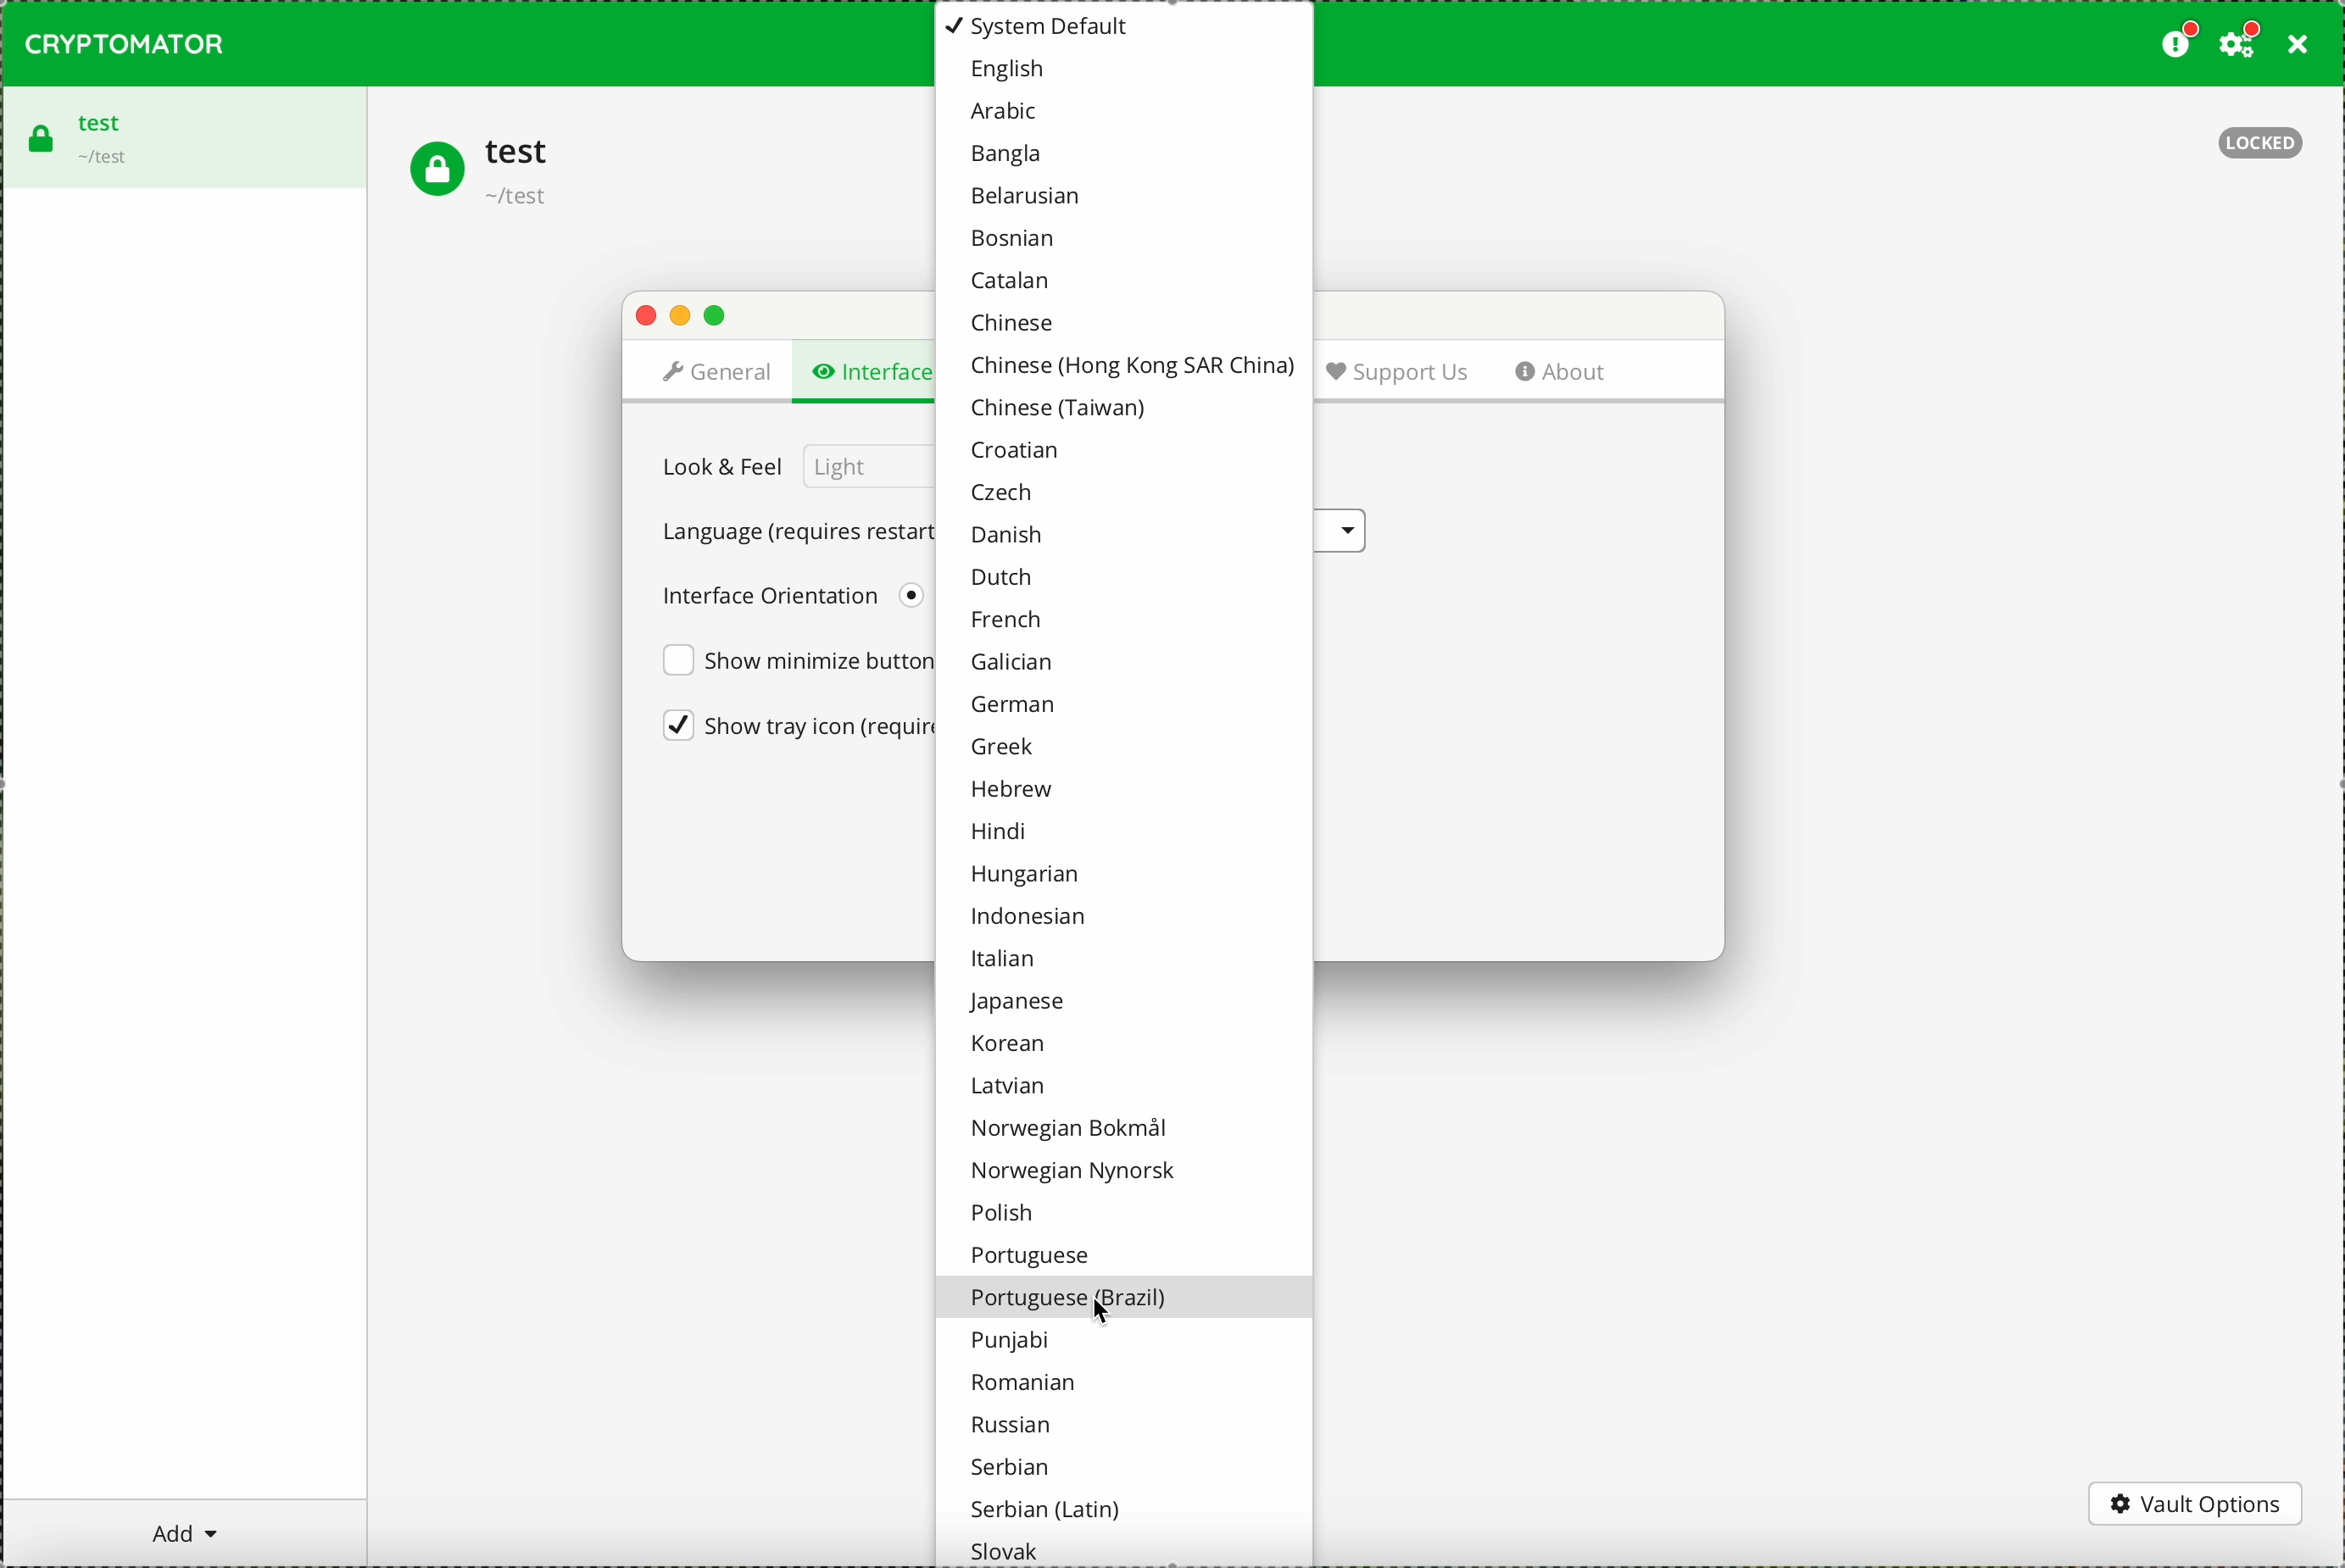  What do you see at coordinates (1002, 1212) in the screenshot?
I see `polish` at bounding box center [1002, 1212].